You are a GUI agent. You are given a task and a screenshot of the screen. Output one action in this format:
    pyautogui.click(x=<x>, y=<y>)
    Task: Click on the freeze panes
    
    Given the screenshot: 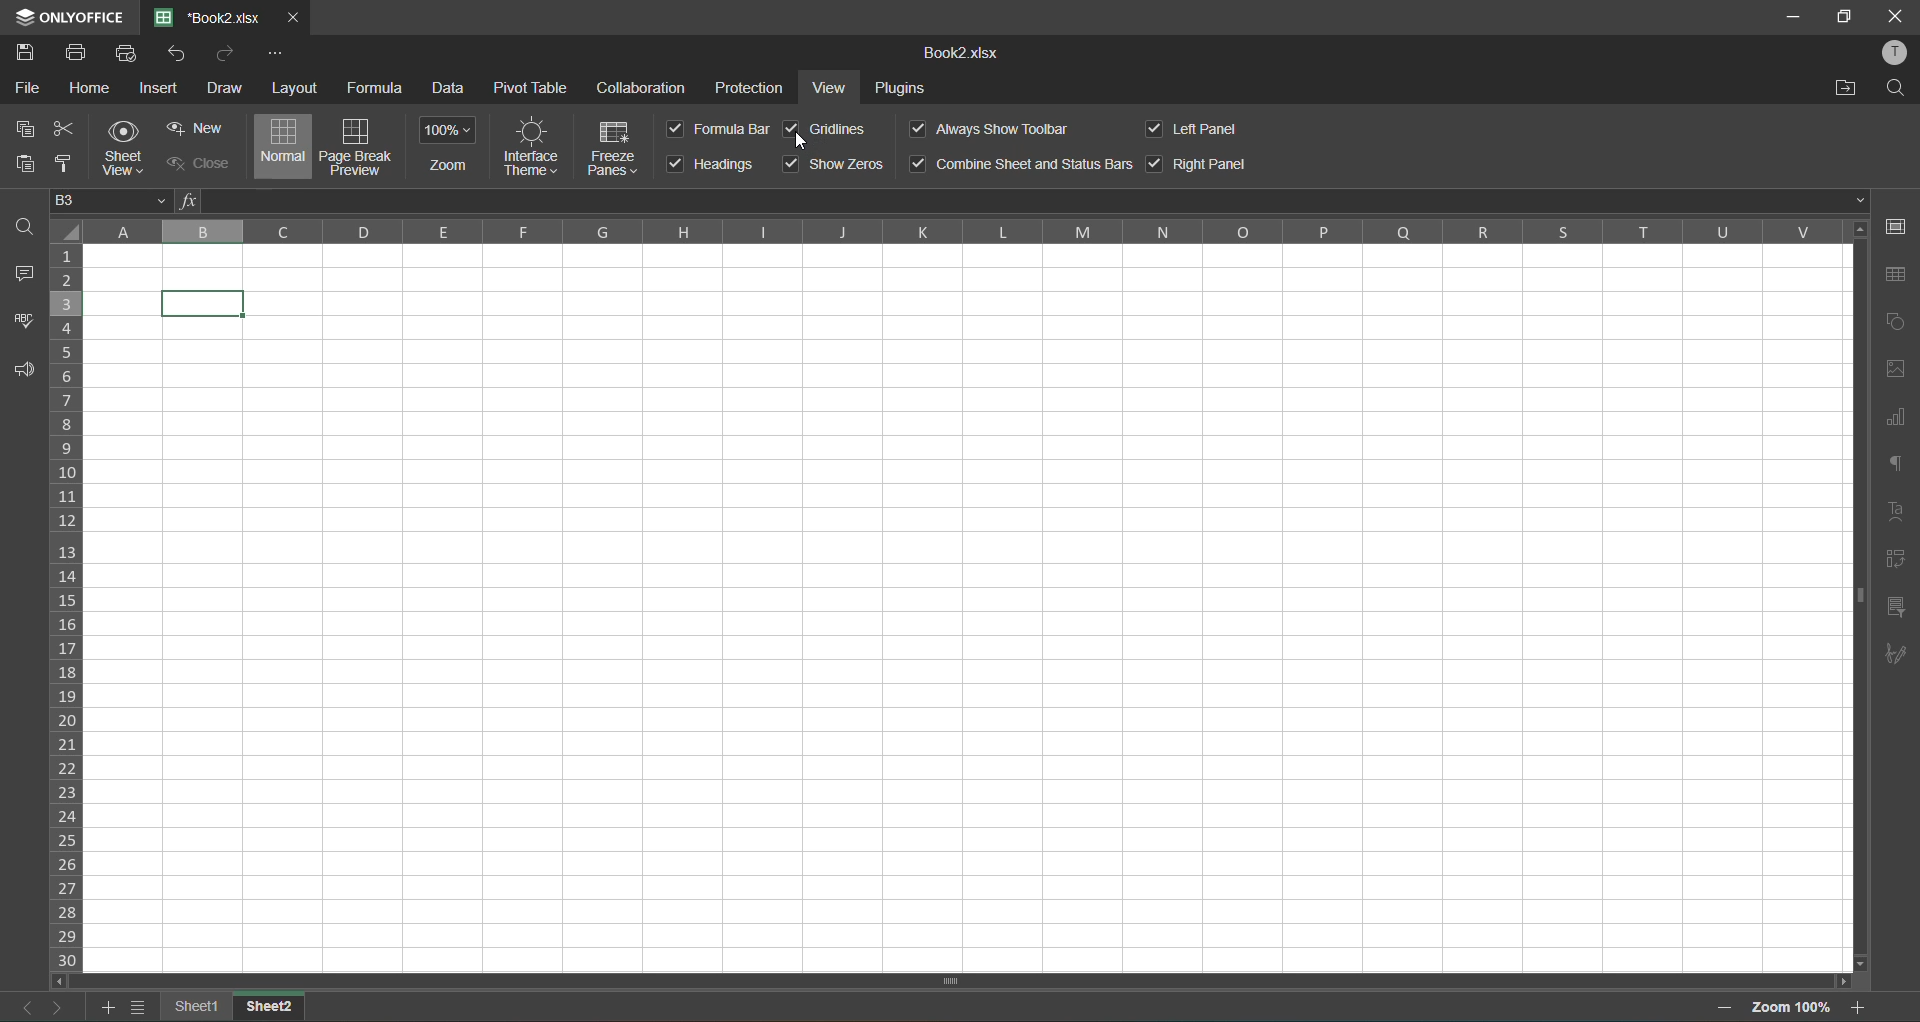 What is the action you would take?
    pyautogui.click(x=617, y=146)
    